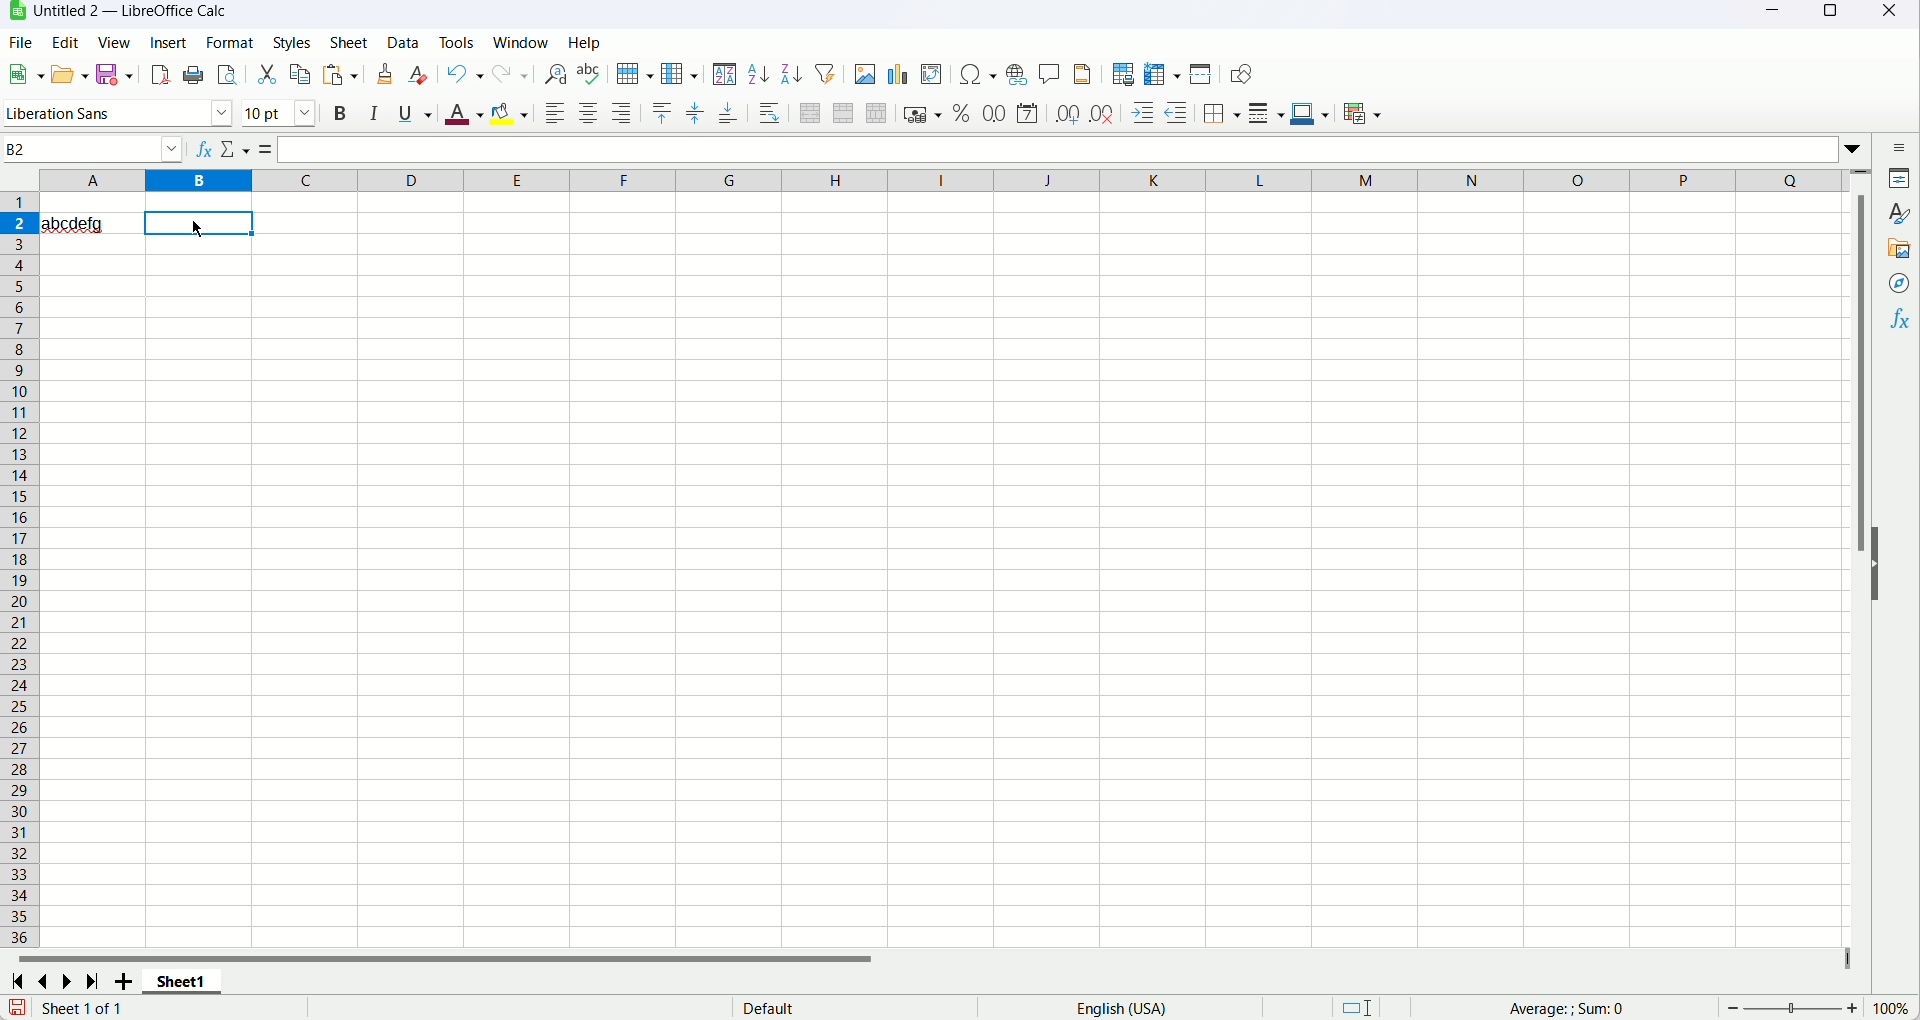 The height and width of the screenshot is (1020, 1920). I want to click on insert, so click(174, 43).